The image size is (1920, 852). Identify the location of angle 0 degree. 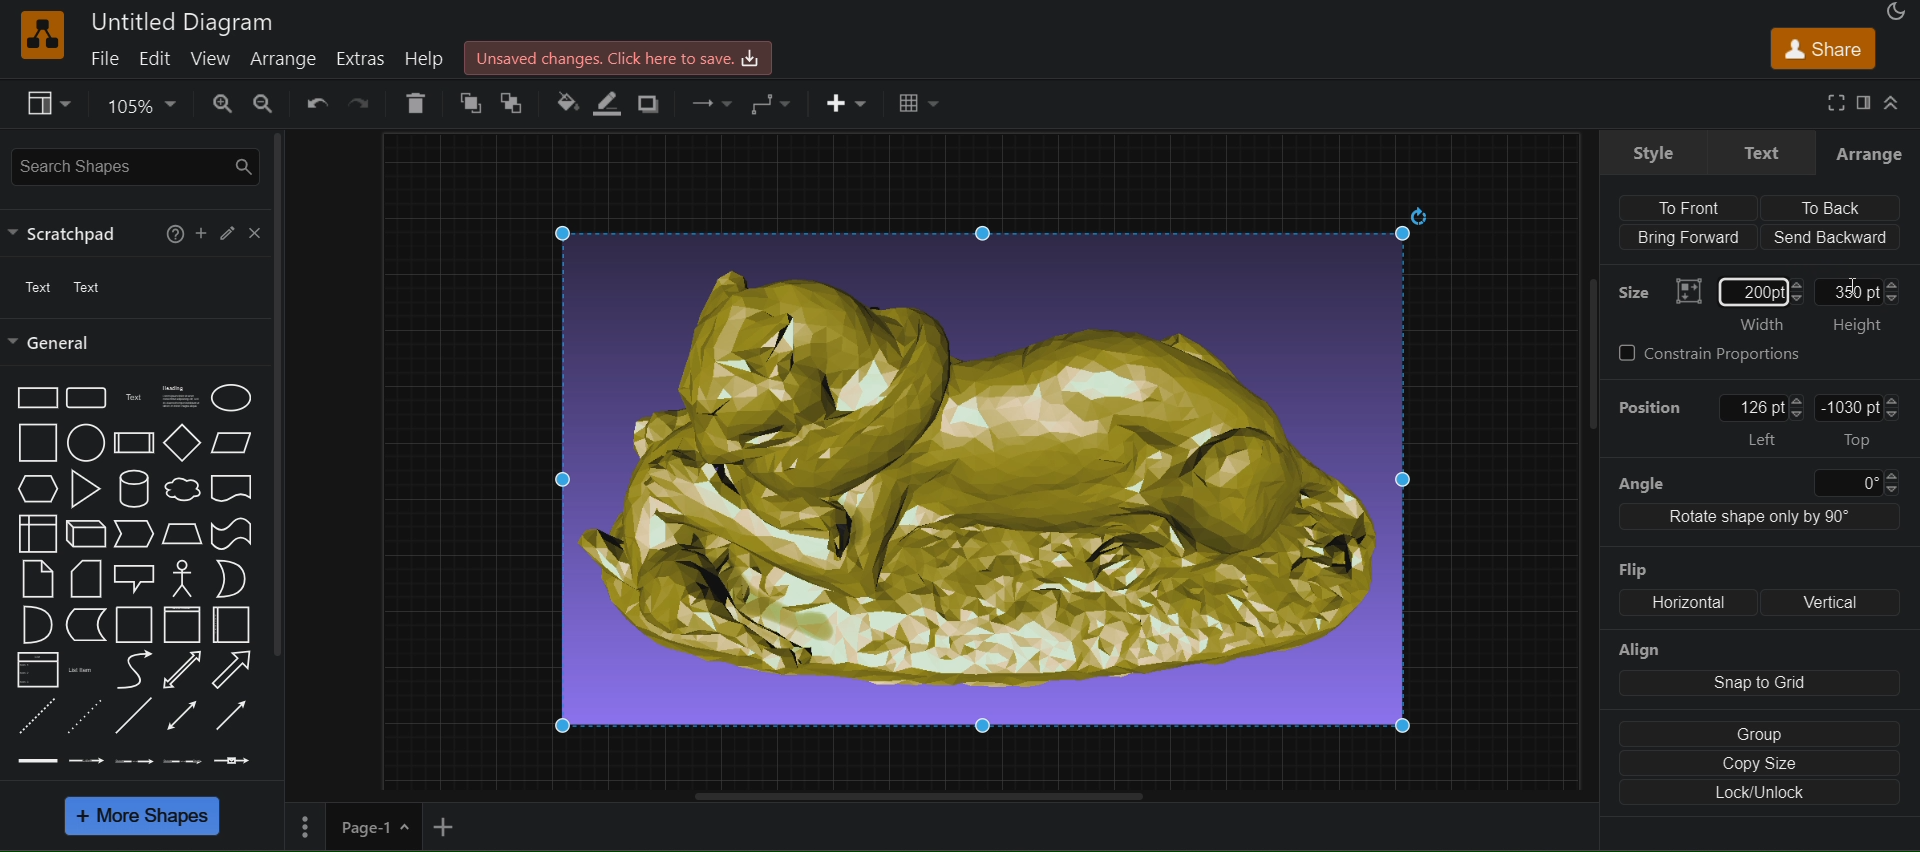
(1756, 480).